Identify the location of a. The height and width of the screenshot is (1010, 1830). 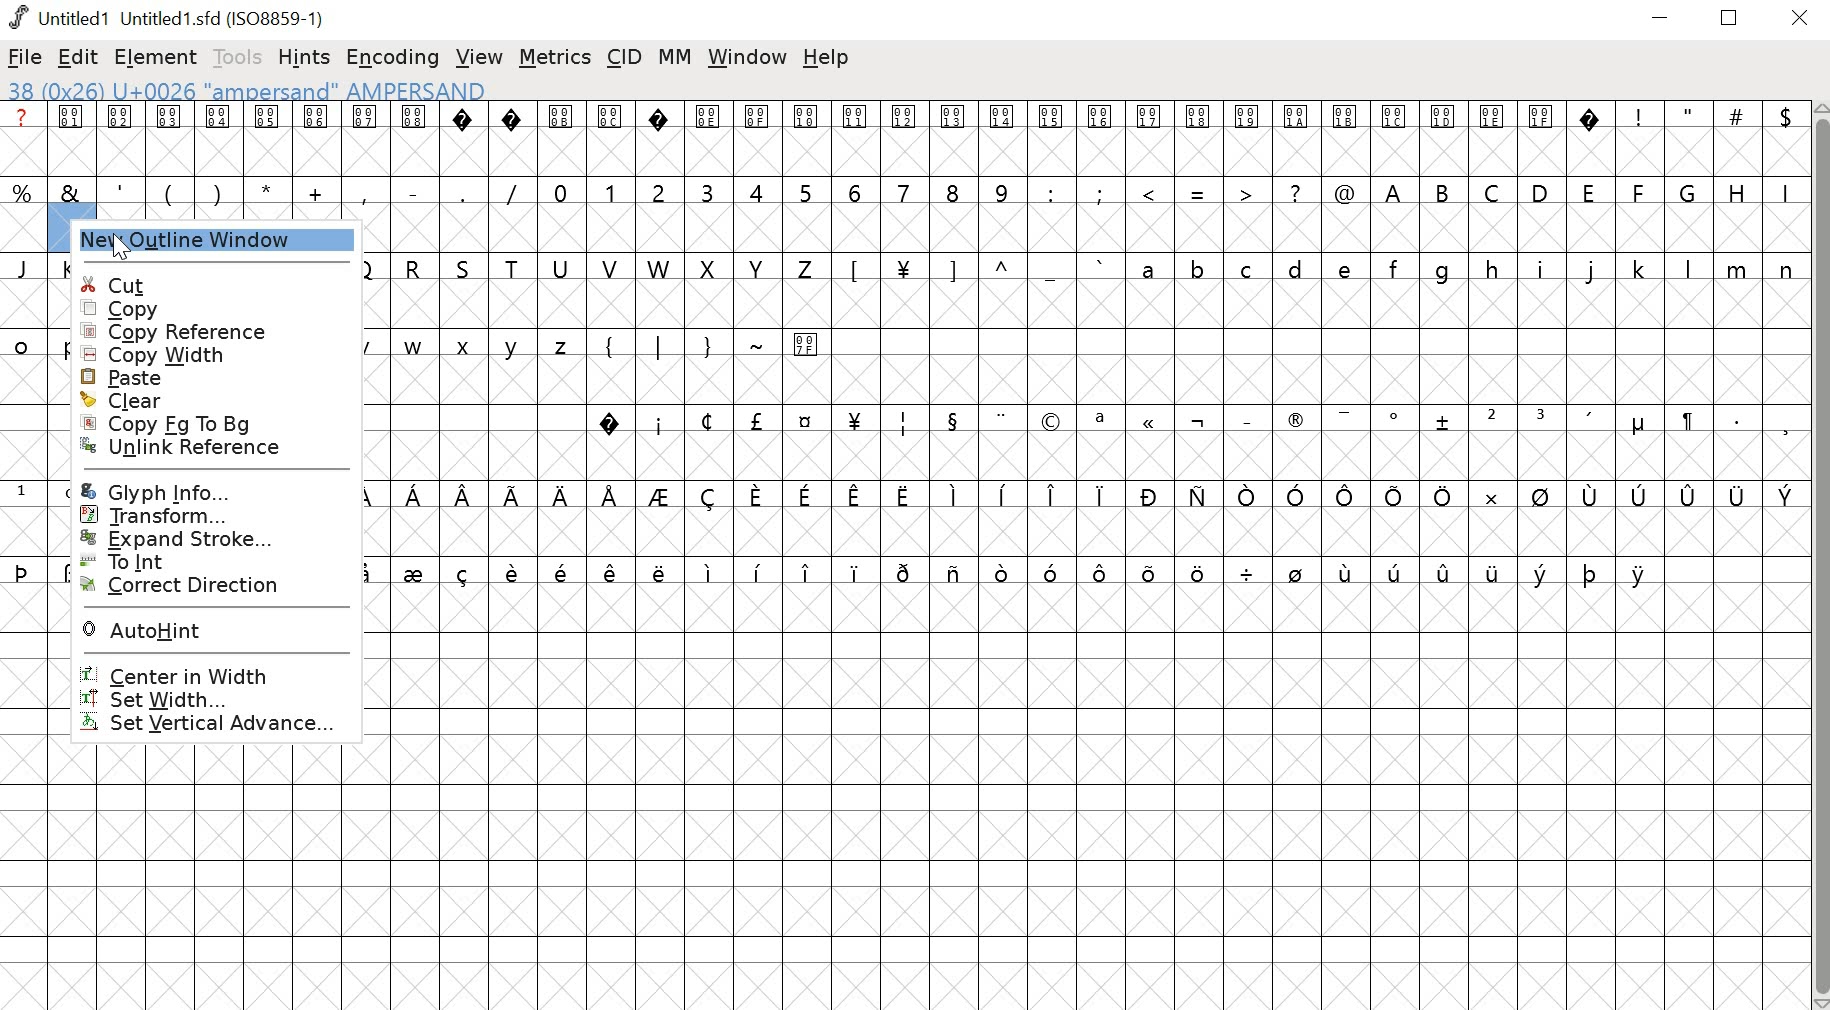
(1151, 268).